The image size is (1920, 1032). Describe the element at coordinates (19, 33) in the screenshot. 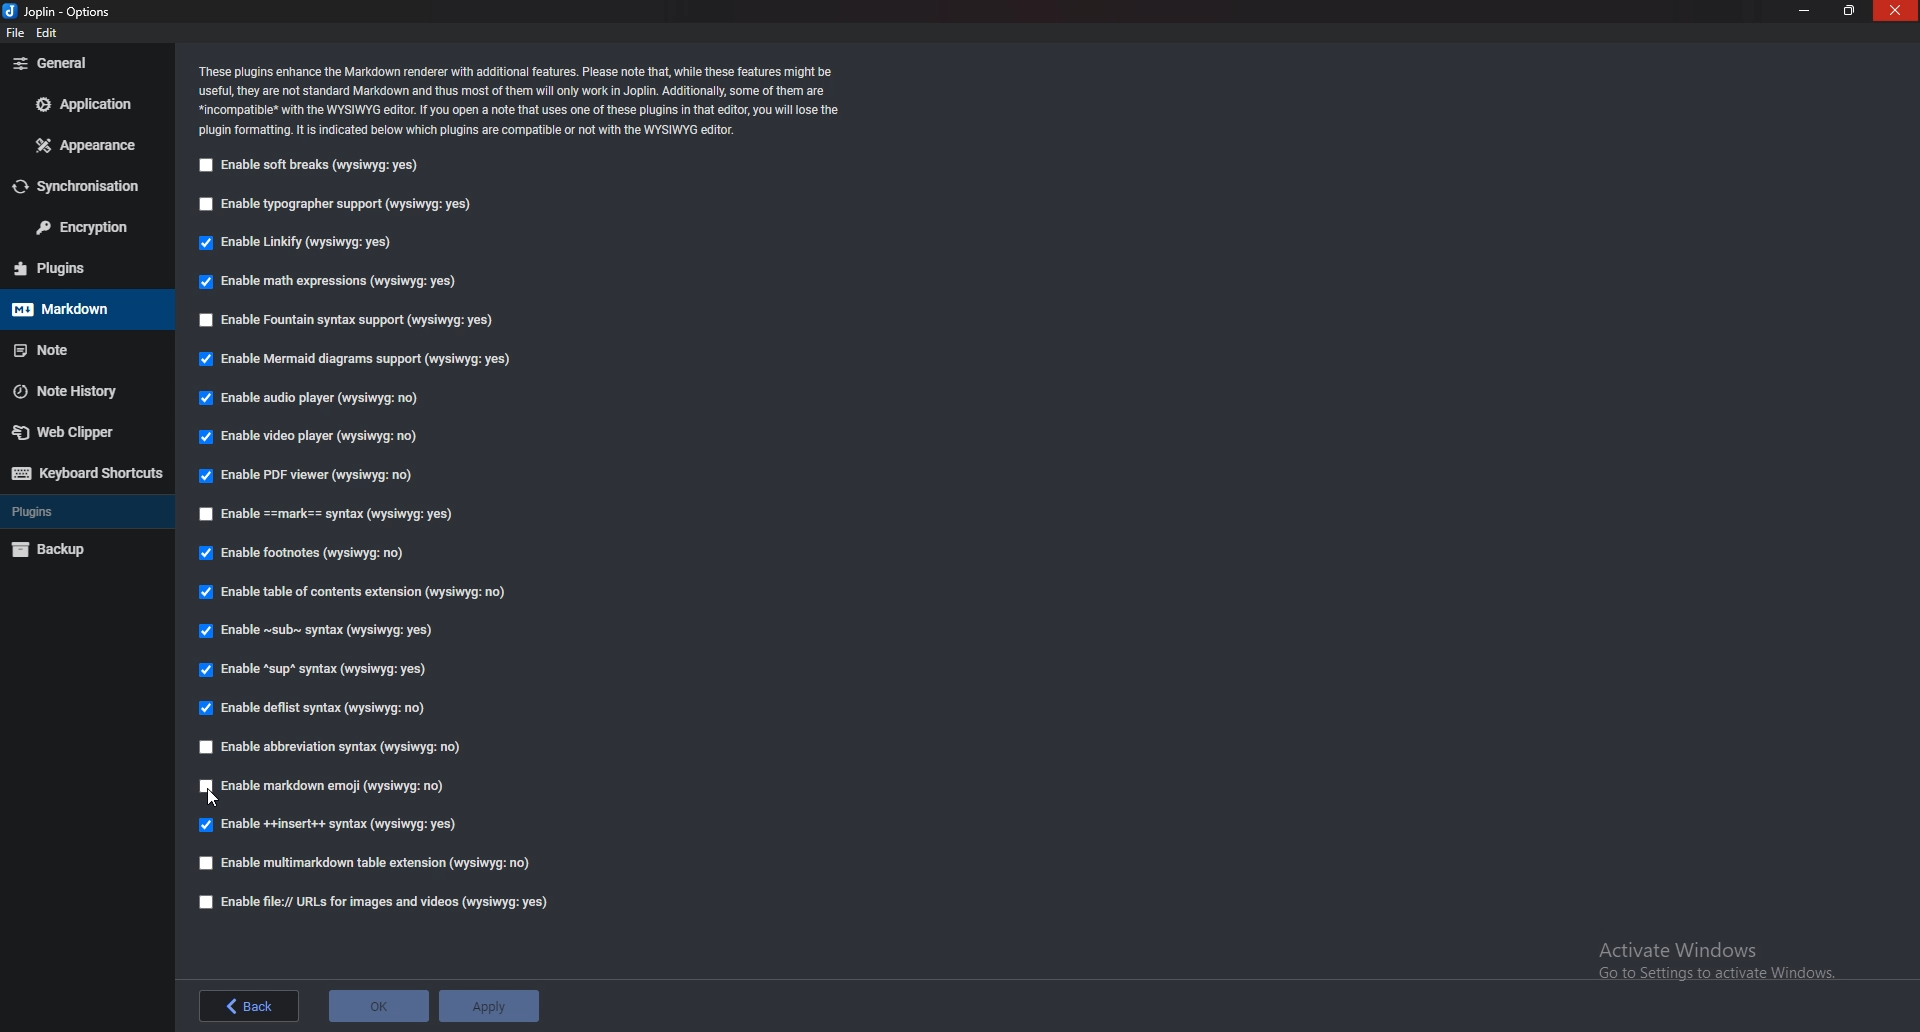

I see `file` at that location.